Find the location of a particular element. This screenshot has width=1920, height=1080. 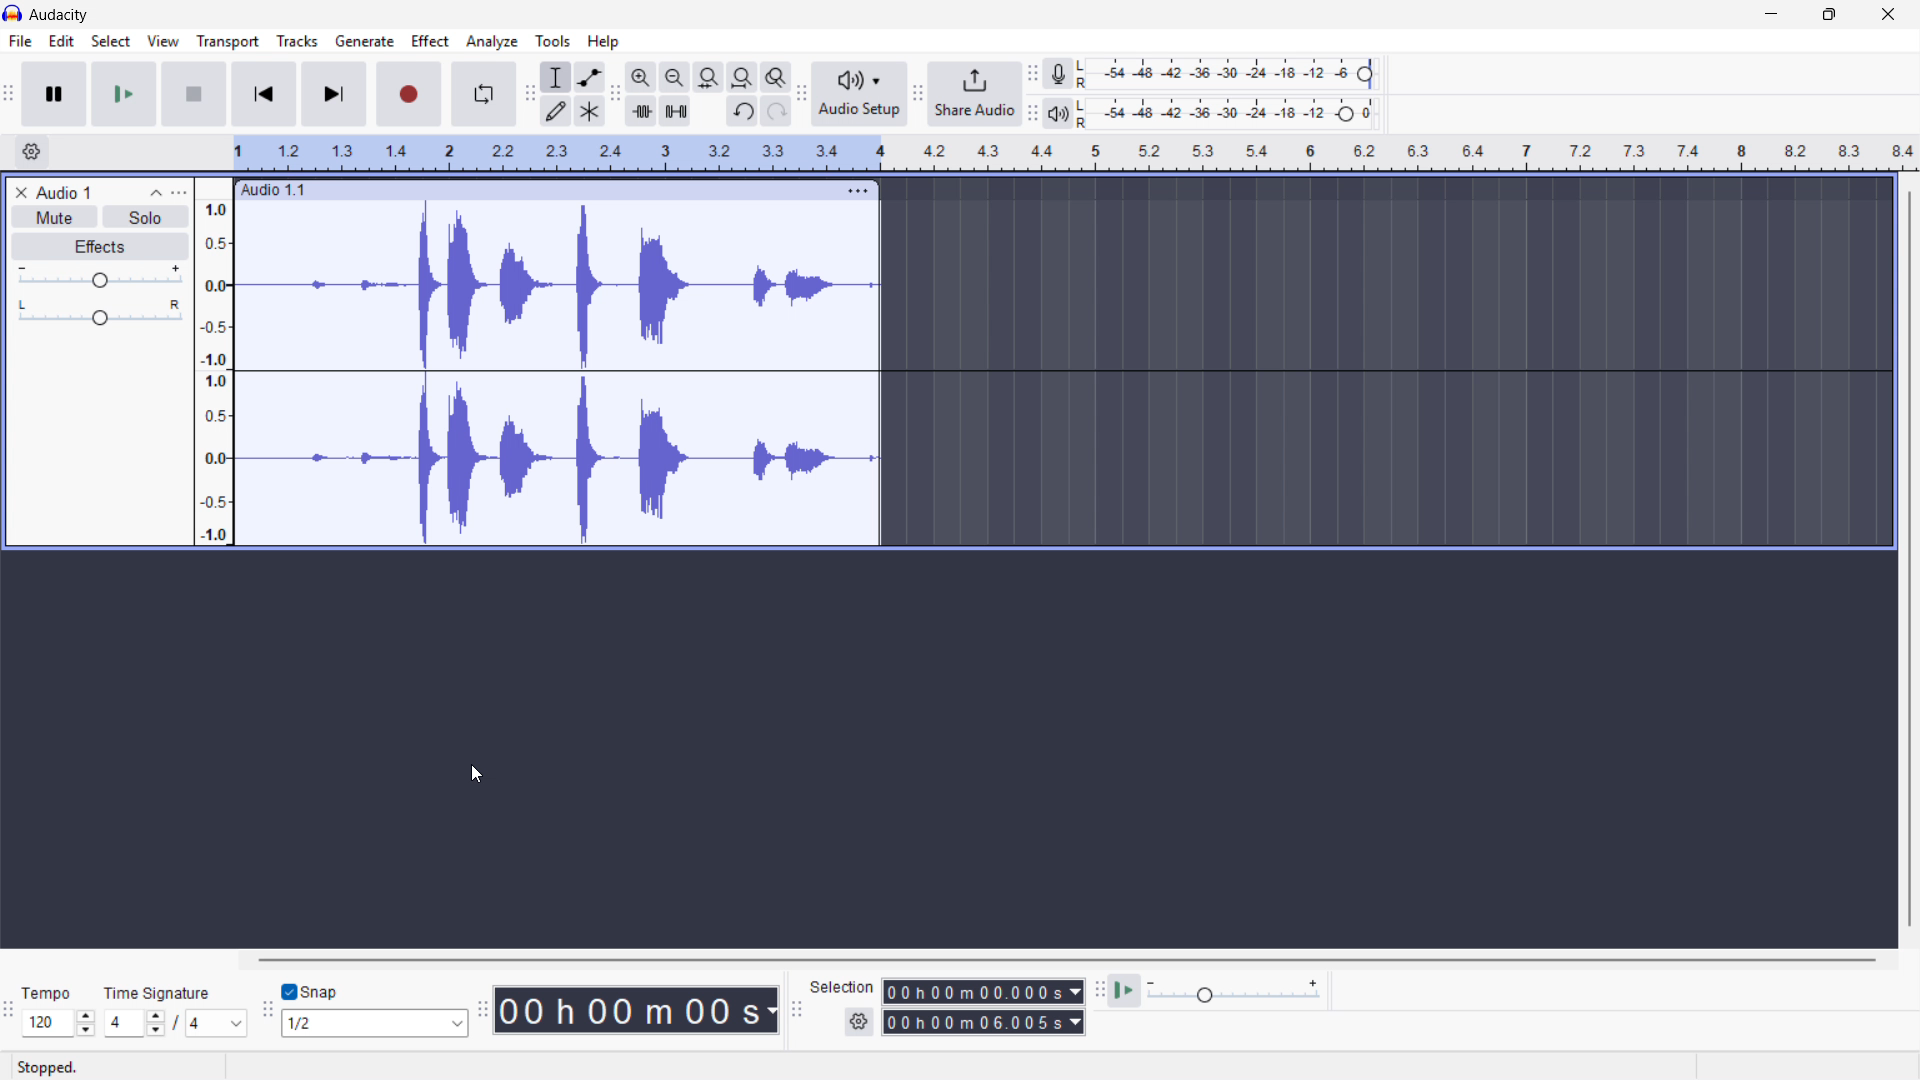

Edit toolbar is located at coordinates (615, 94).